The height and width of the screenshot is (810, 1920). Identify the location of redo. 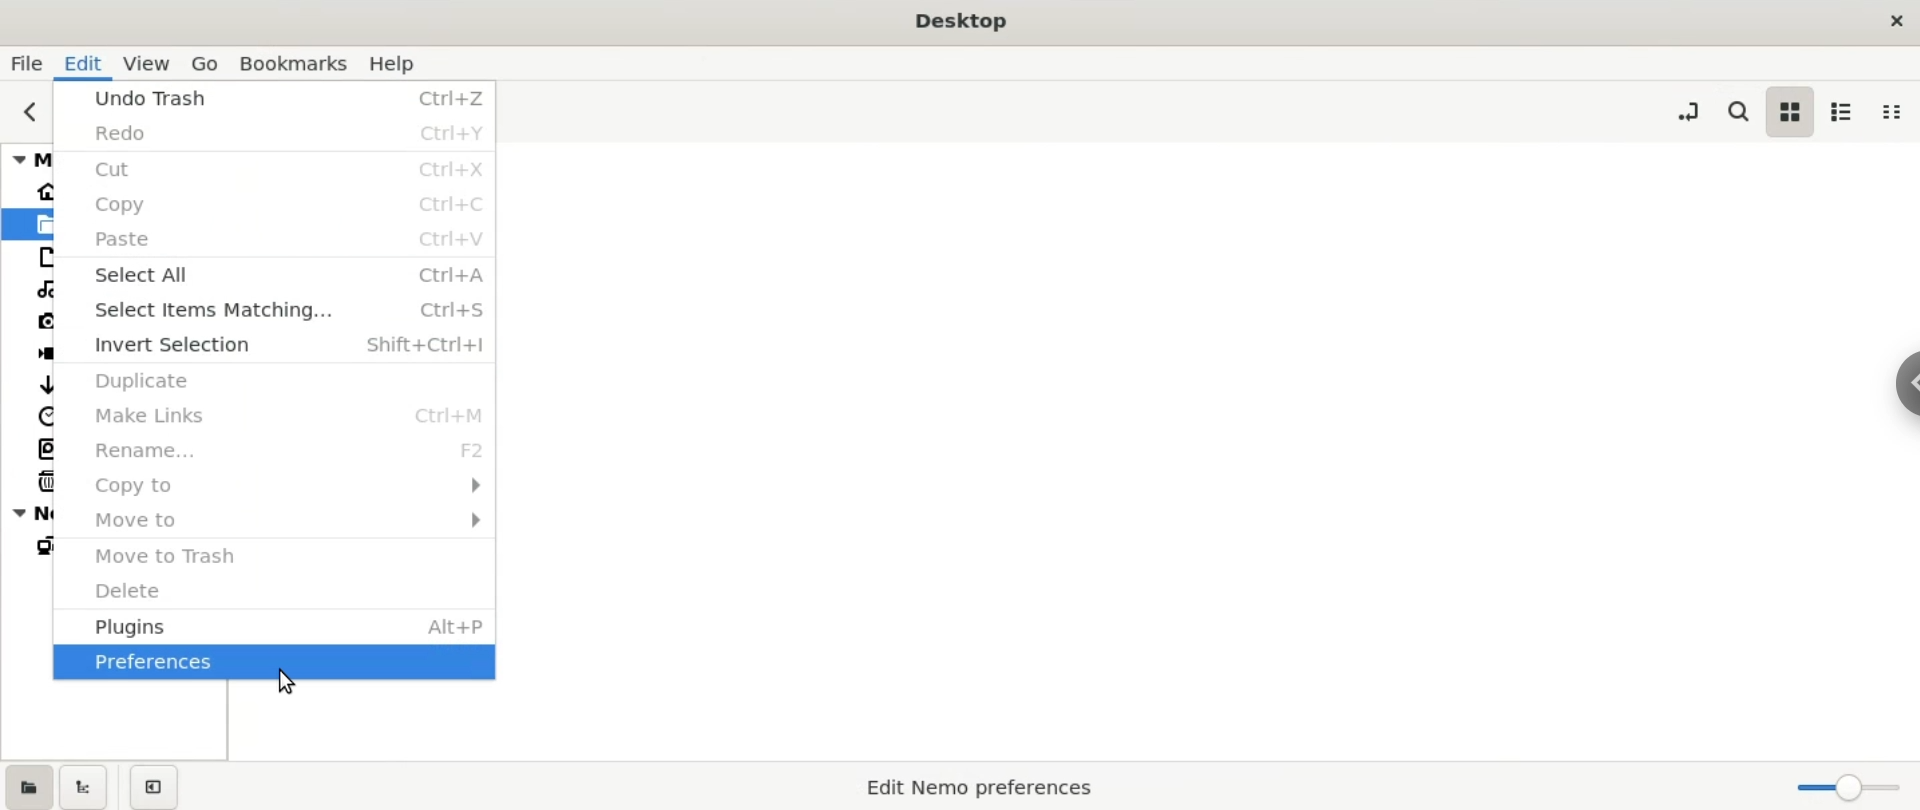
(272, 134).